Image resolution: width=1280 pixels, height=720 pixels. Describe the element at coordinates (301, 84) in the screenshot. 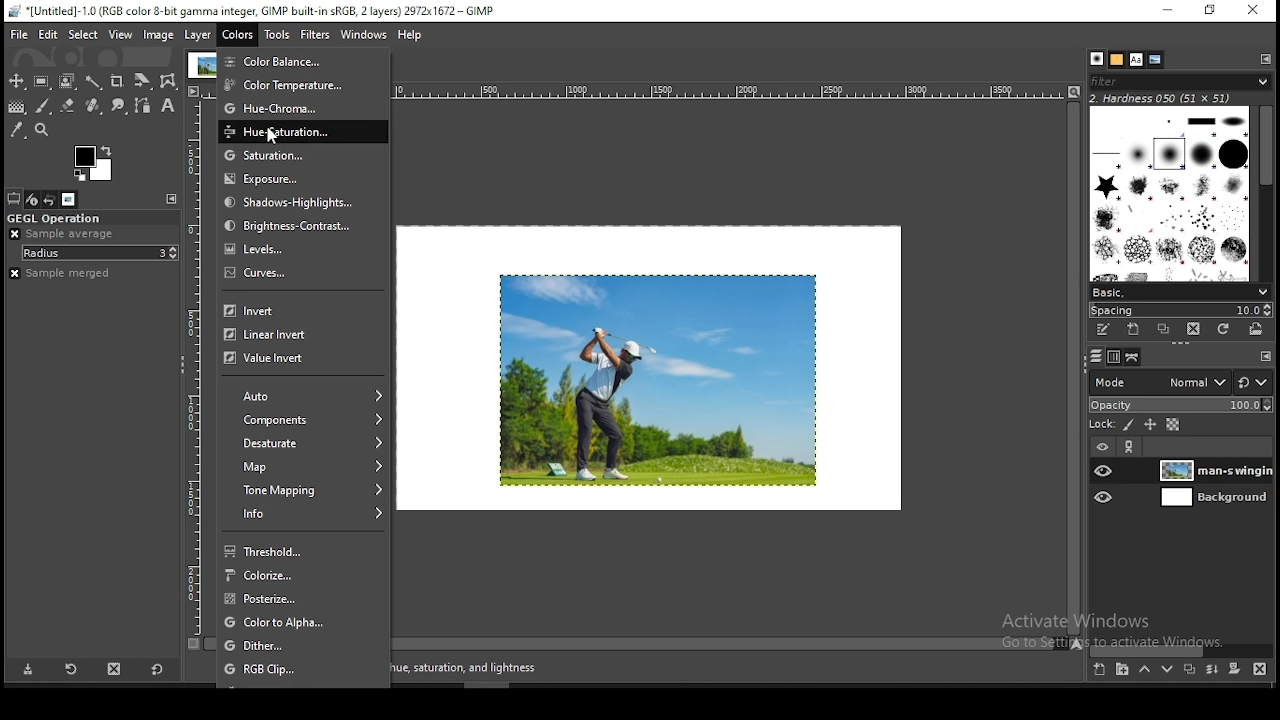

I see `color temperature` at that location.